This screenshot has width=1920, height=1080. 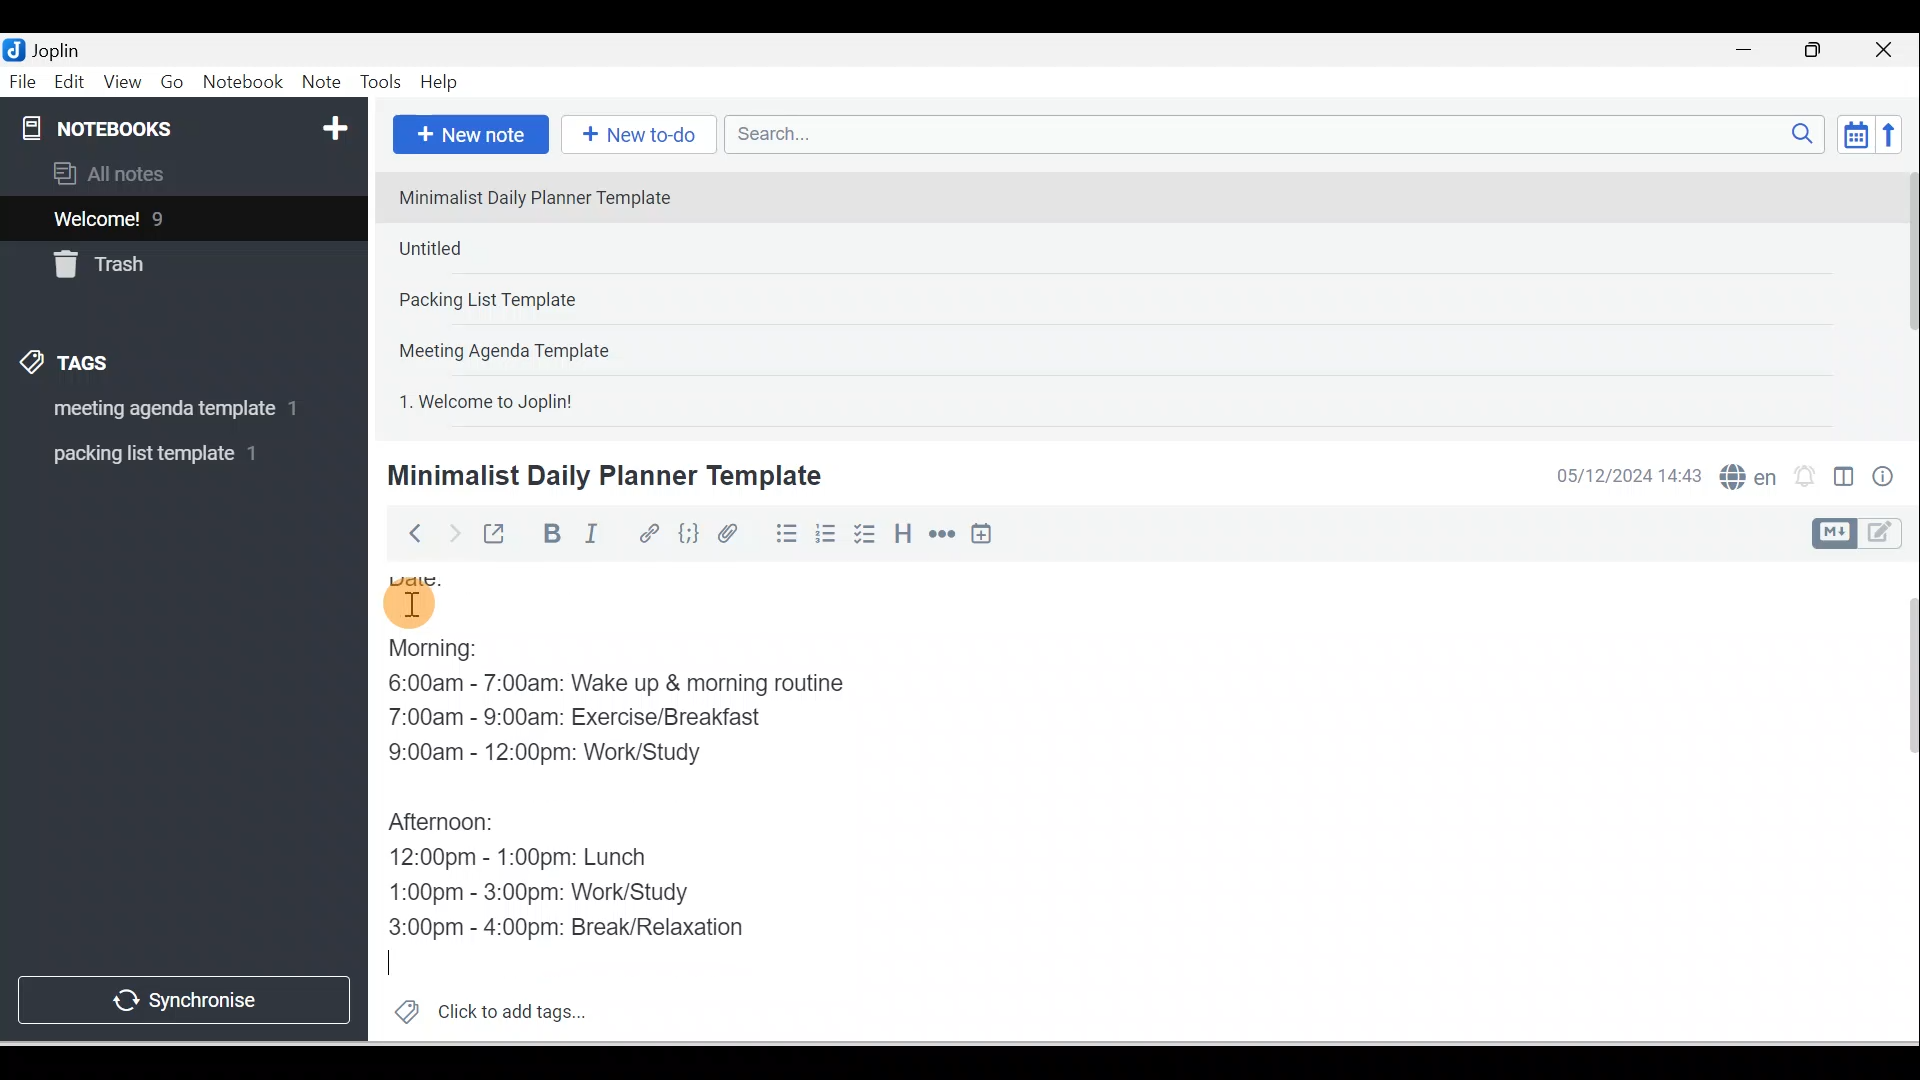 I want to click on 1:00pm - 3:00pm: Work/Study, so click(x=539, y=893).